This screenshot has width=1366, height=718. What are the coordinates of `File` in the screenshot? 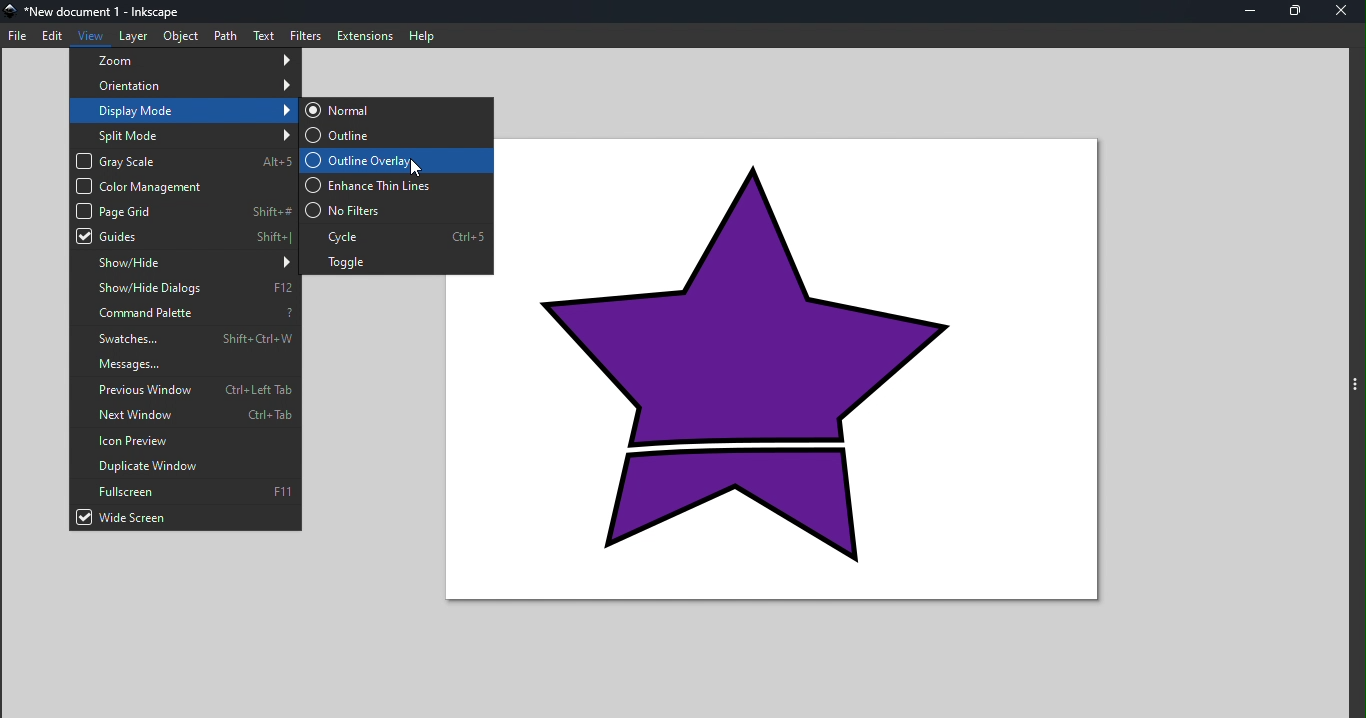 It's located at (18, 38).